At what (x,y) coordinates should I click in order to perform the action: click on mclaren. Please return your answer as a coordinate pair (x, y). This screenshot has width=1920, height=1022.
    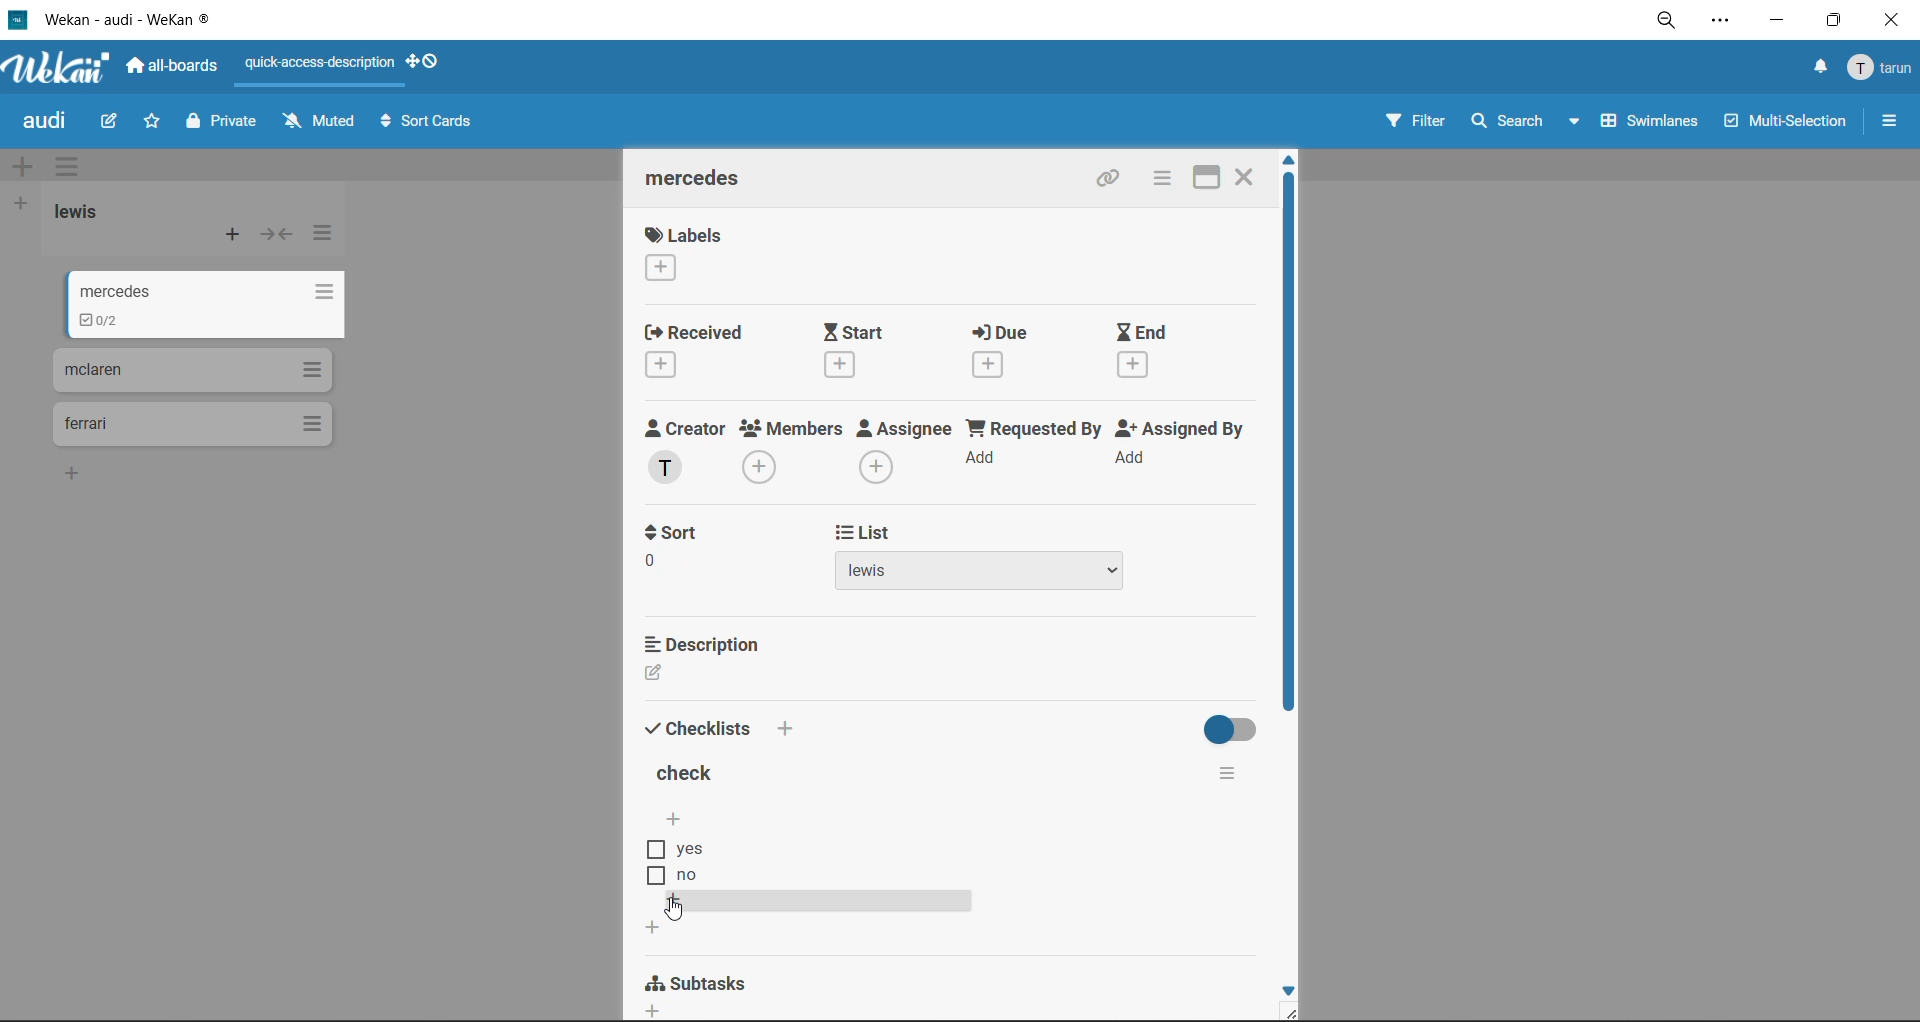
    Looking at the image, I should click on (97, 372).